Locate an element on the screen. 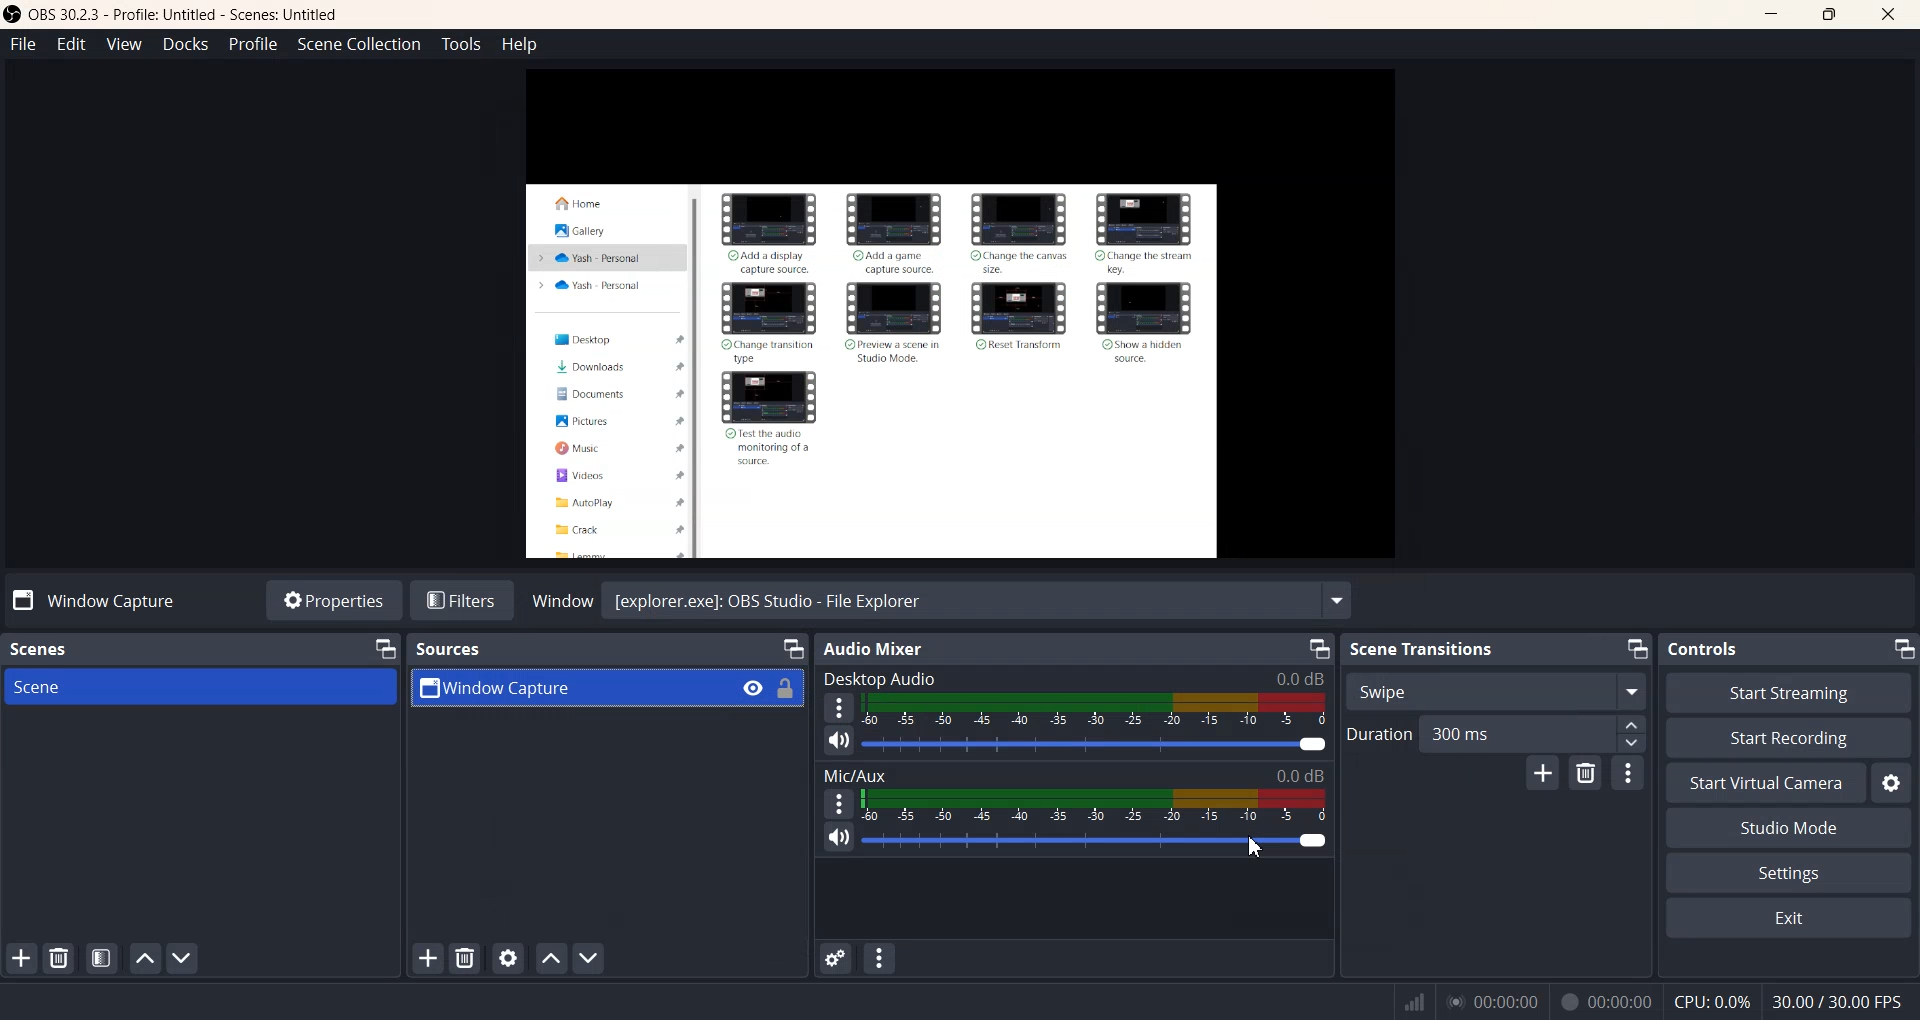 The image size is (1920, 1020). Minimize is located at coordinates (1775, 15).